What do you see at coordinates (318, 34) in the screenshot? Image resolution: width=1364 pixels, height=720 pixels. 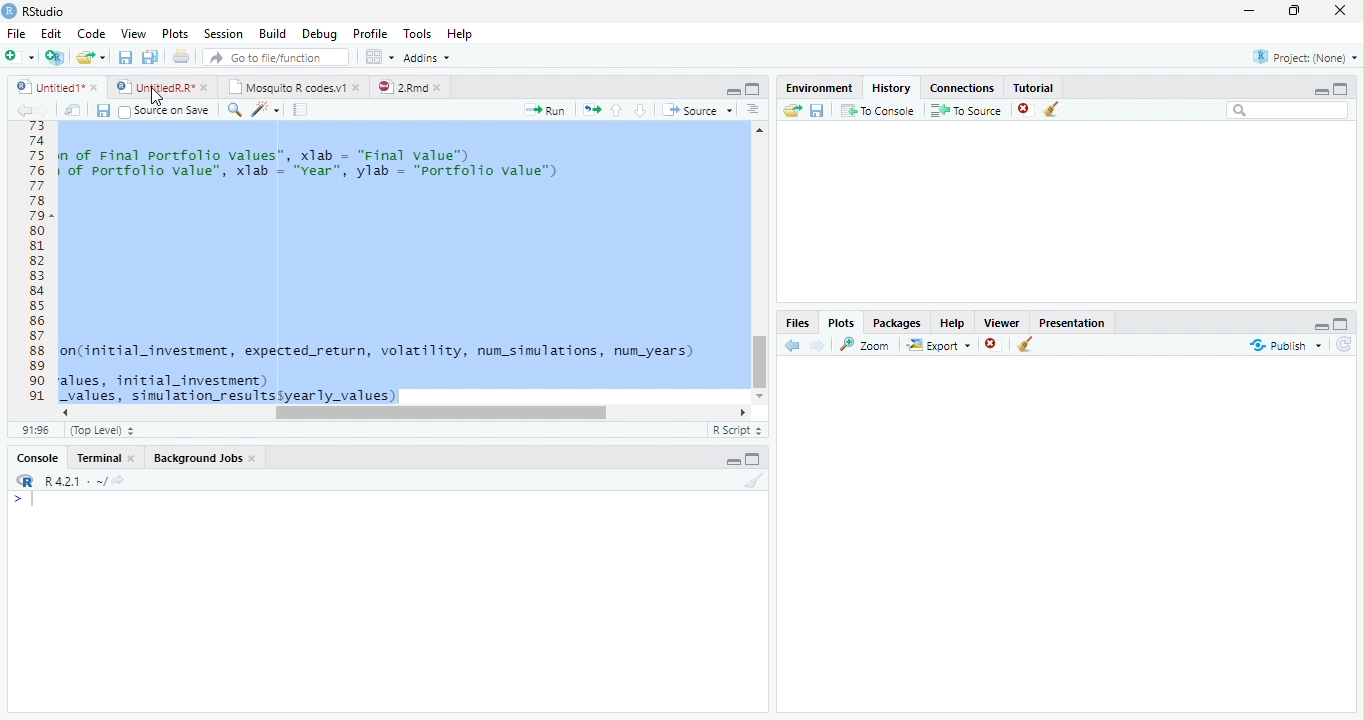 I see `Debug` at bounding box center [318, 34].